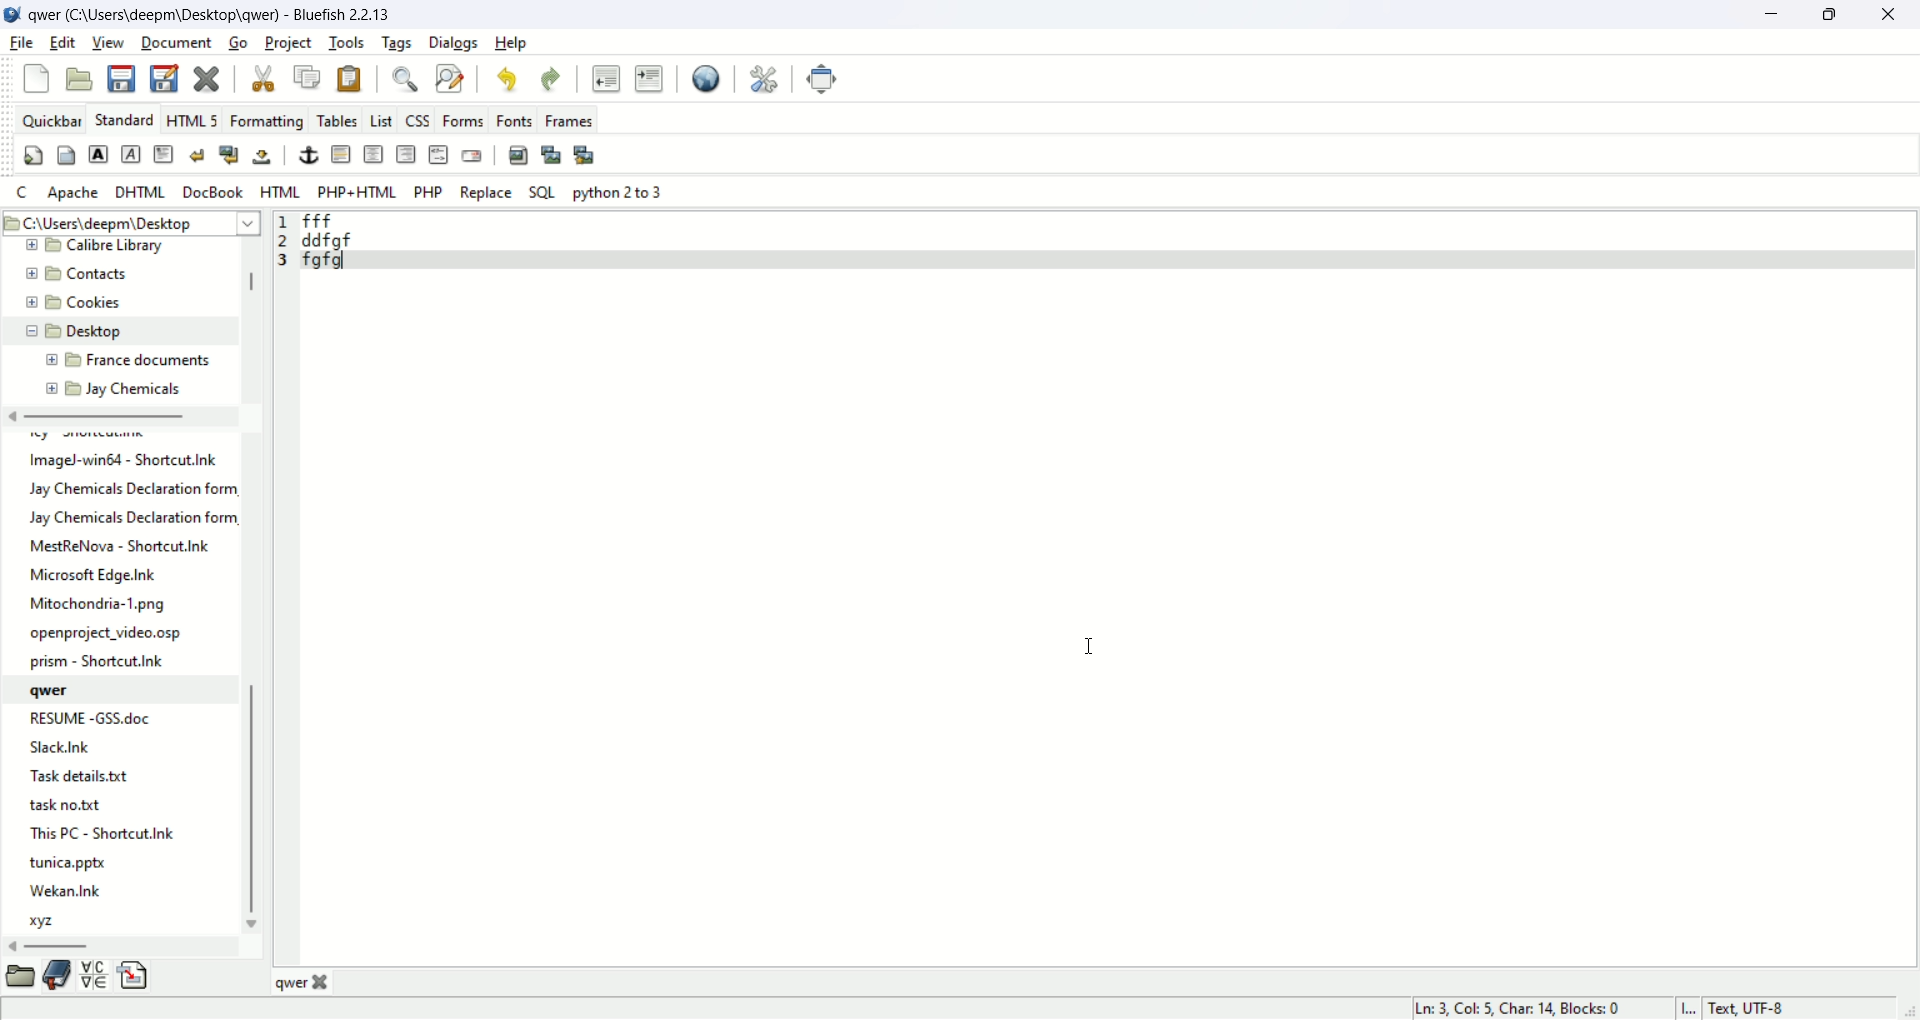 The image size is (1920, 1020). Describe the element at coordinates (555, 78) in the screenshot. I see `redo` at that location.